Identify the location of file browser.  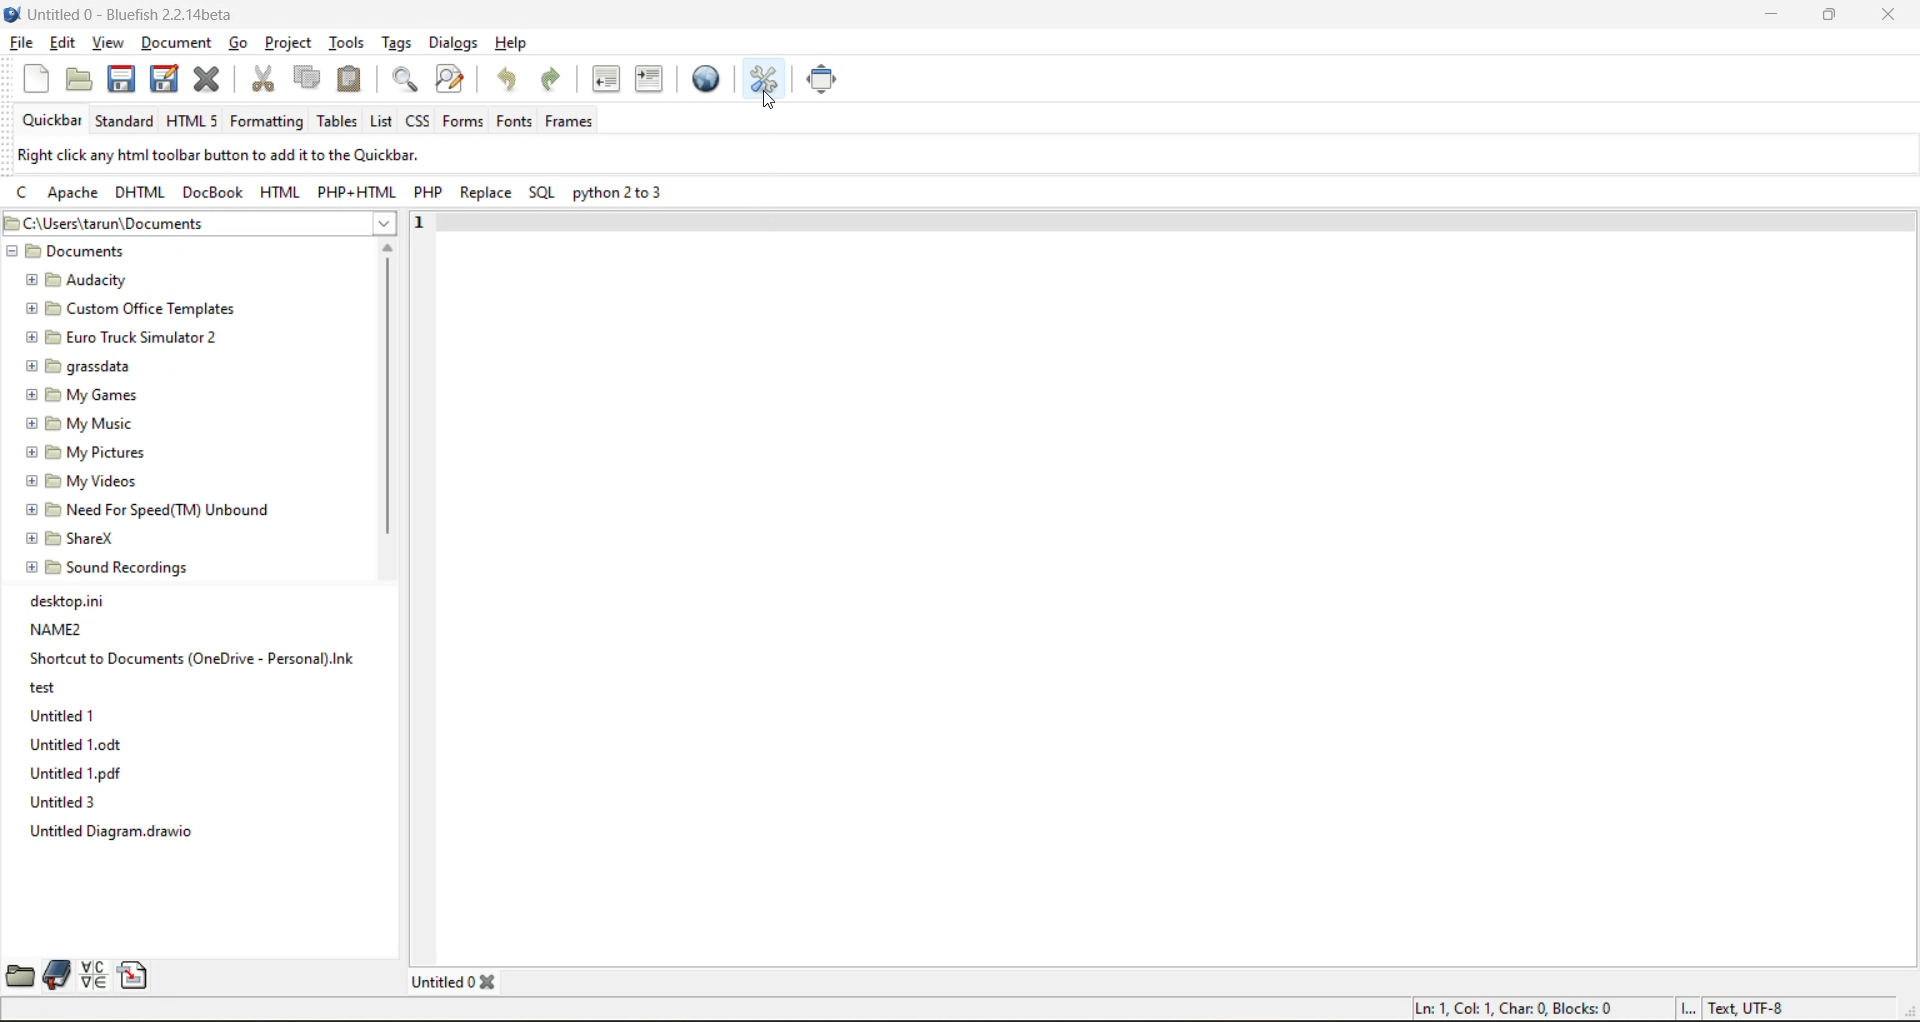
(17, 978).